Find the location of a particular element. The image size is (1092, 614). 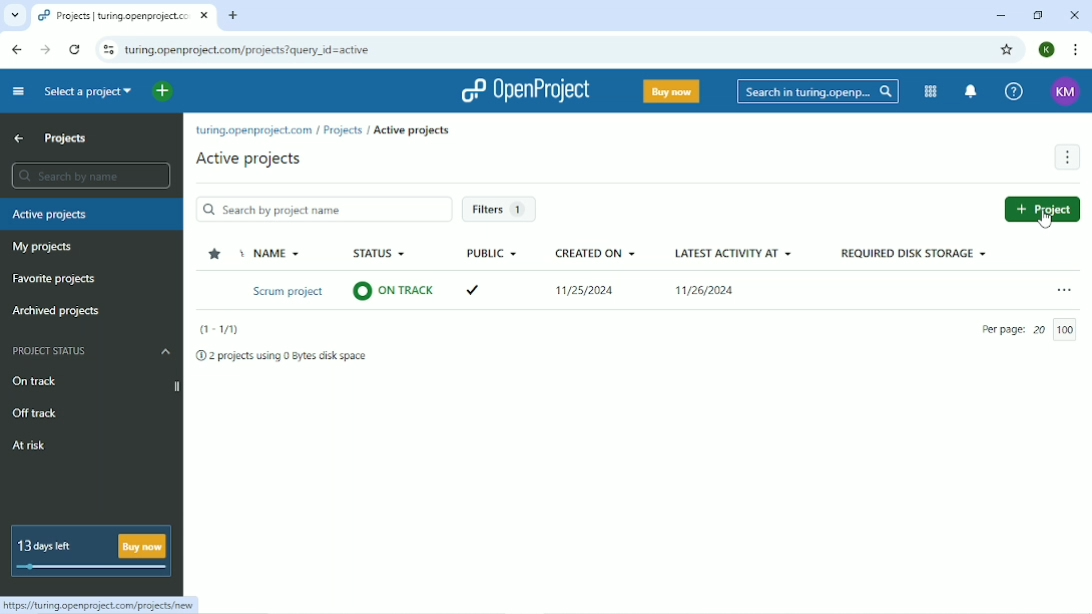

Back is located at coordinates (17, 49).